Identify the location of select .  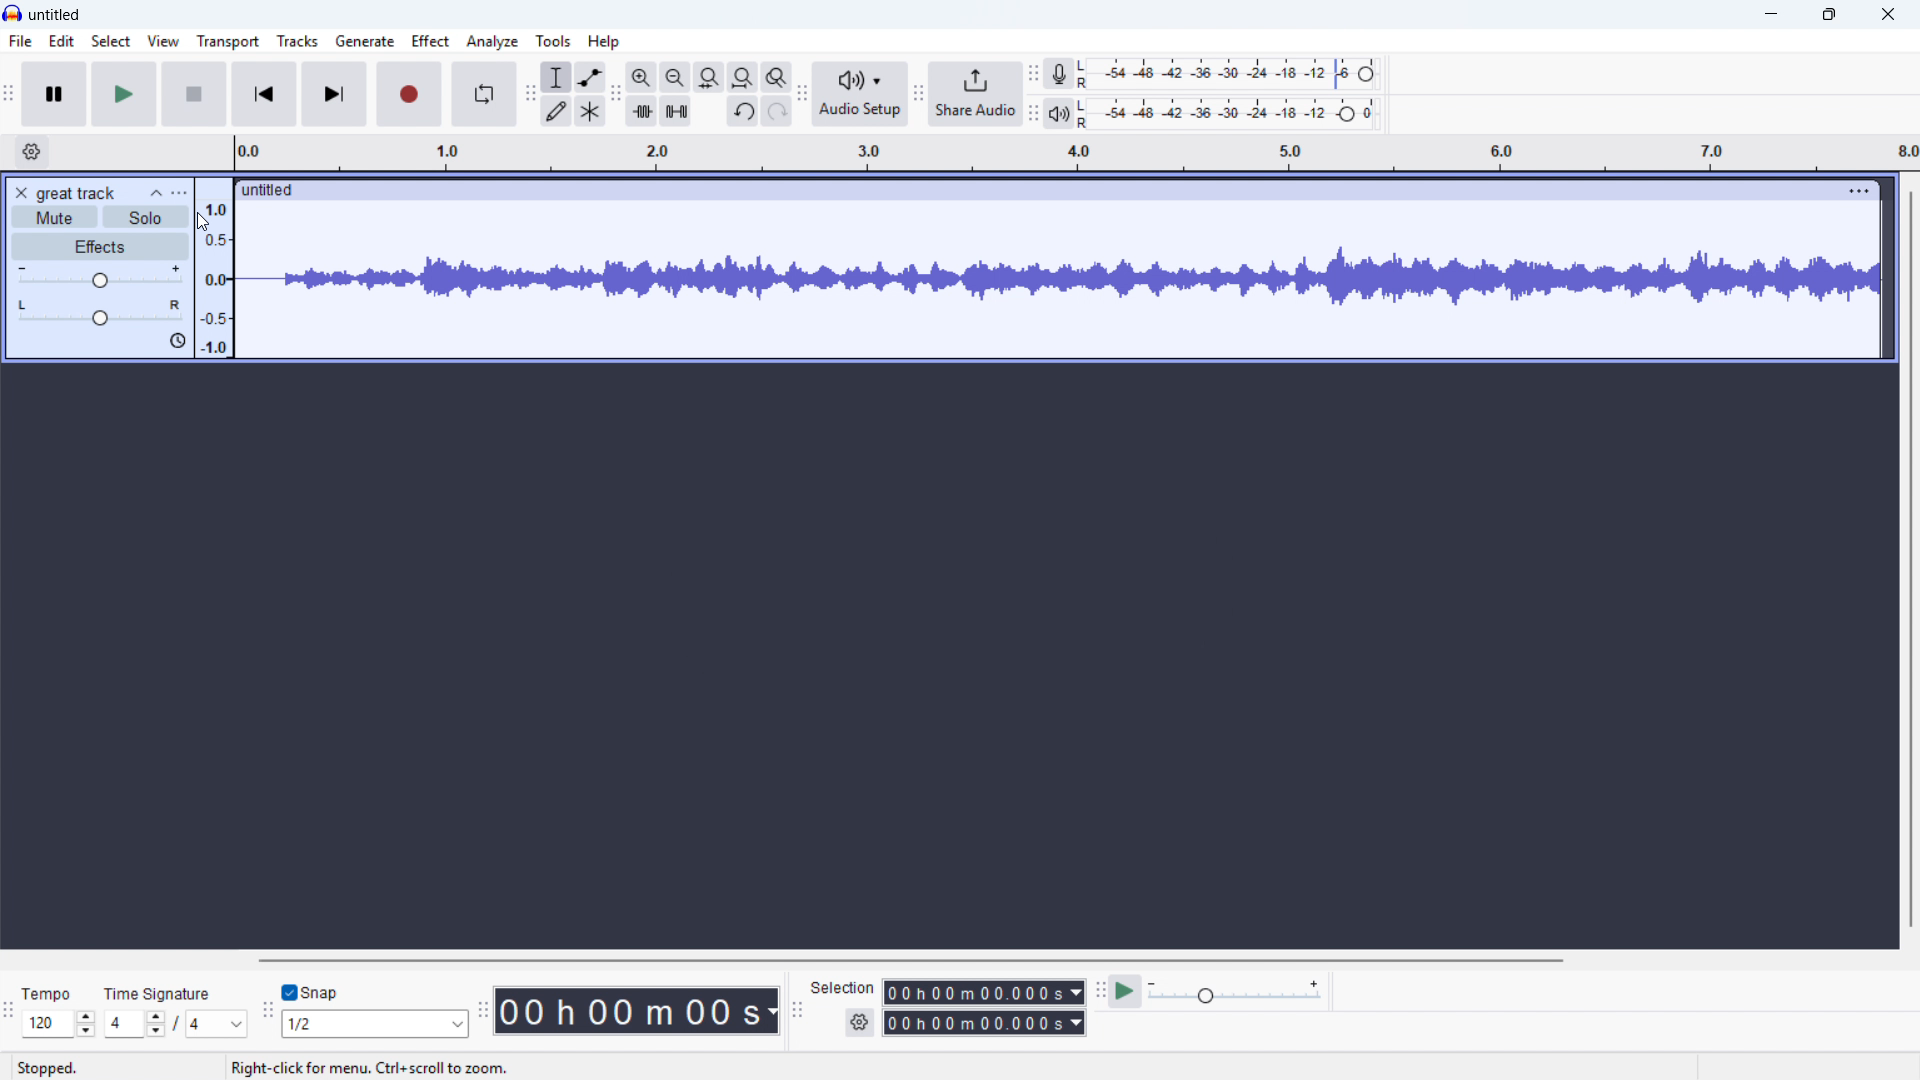
(112, 42).